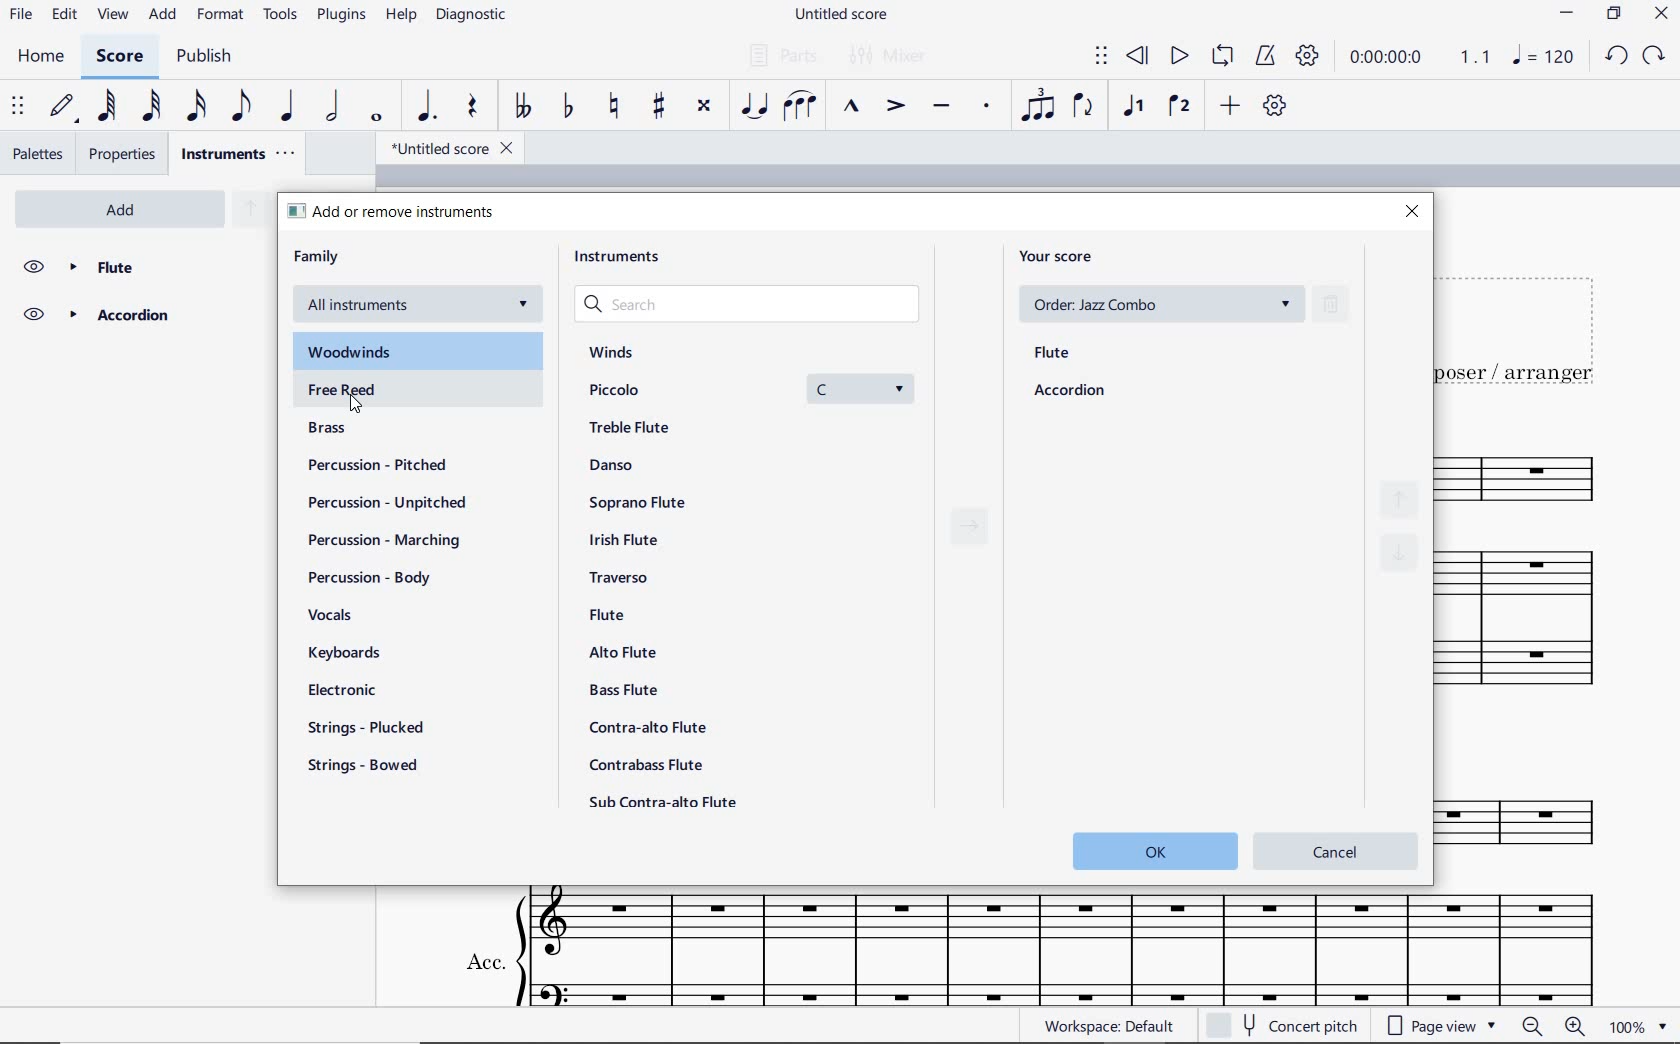 This screenshot has width=1680, height=1044. Describe the element at coordinates (1179, 107) in the screenshot. I see `voice 2` at that location.